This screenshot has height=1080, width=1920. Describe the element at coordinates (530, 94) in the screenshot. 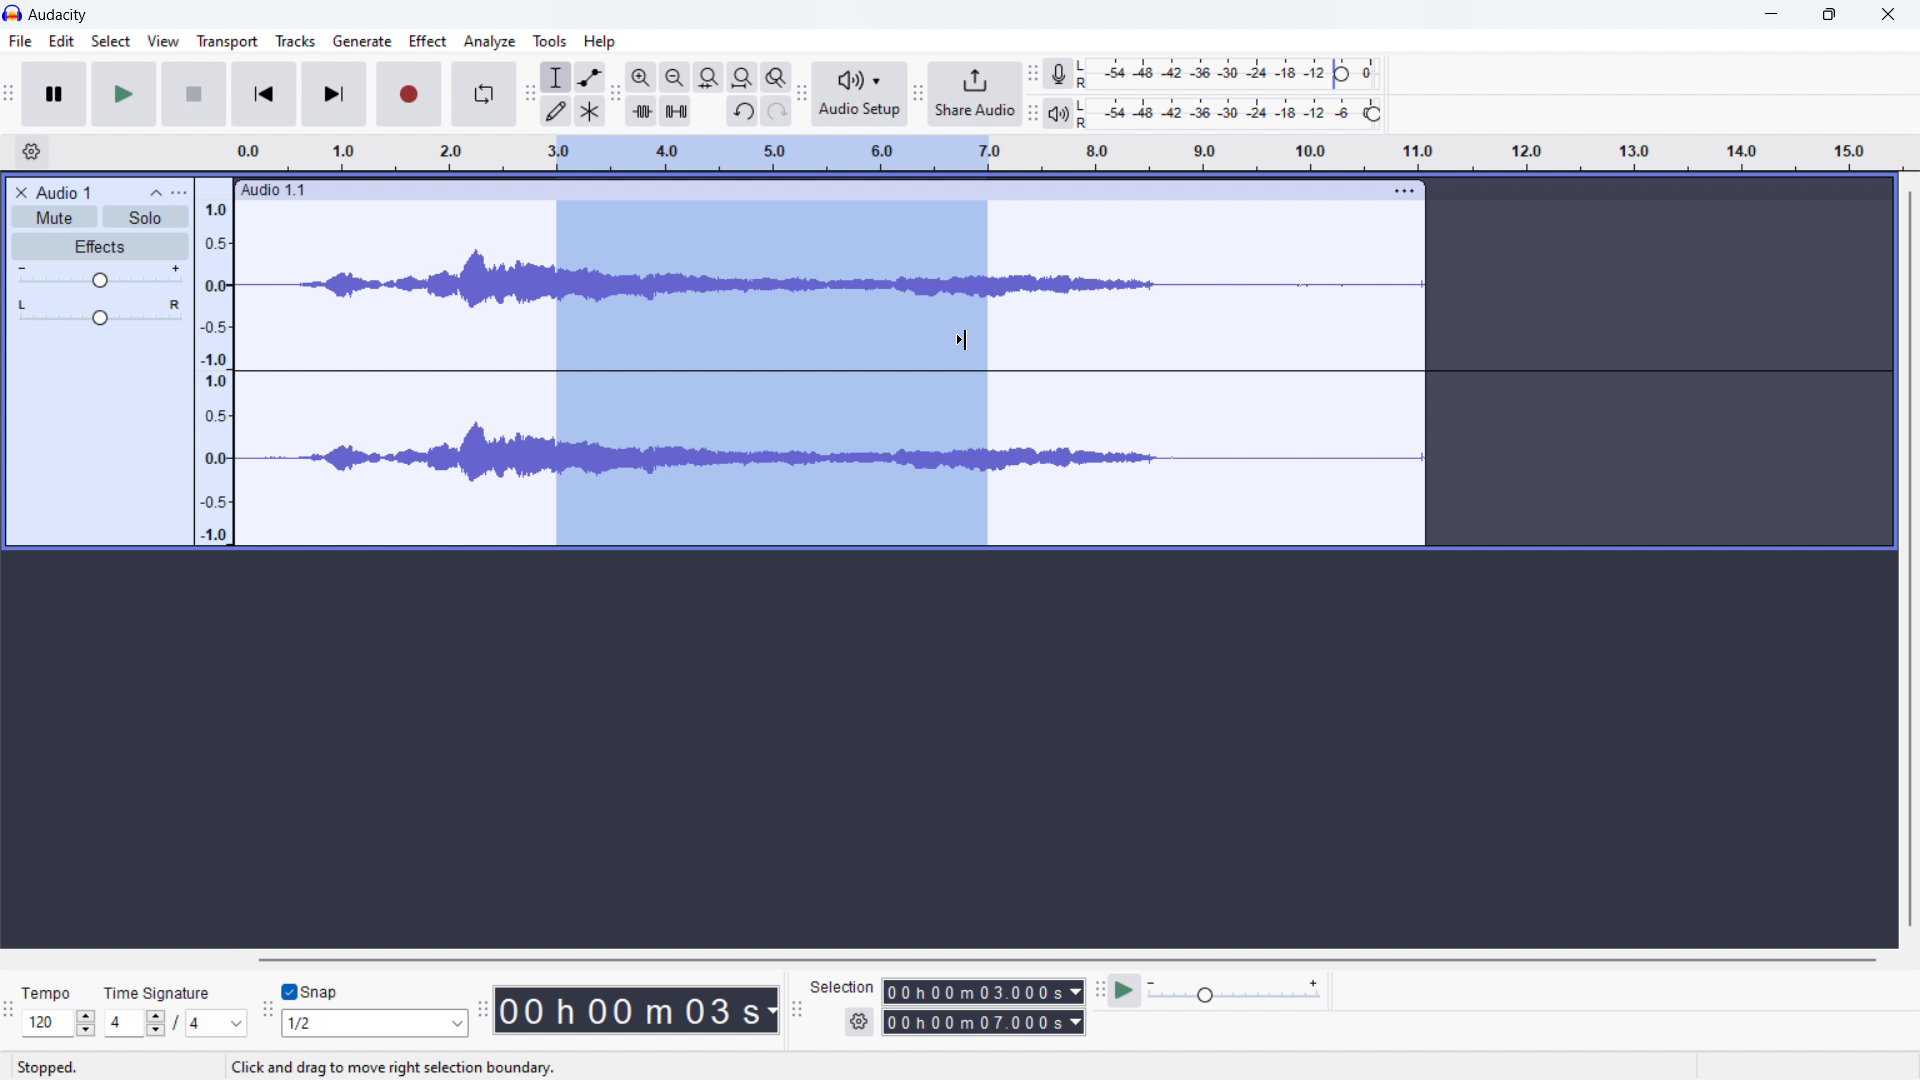

I see `tools toolbar` at that location.